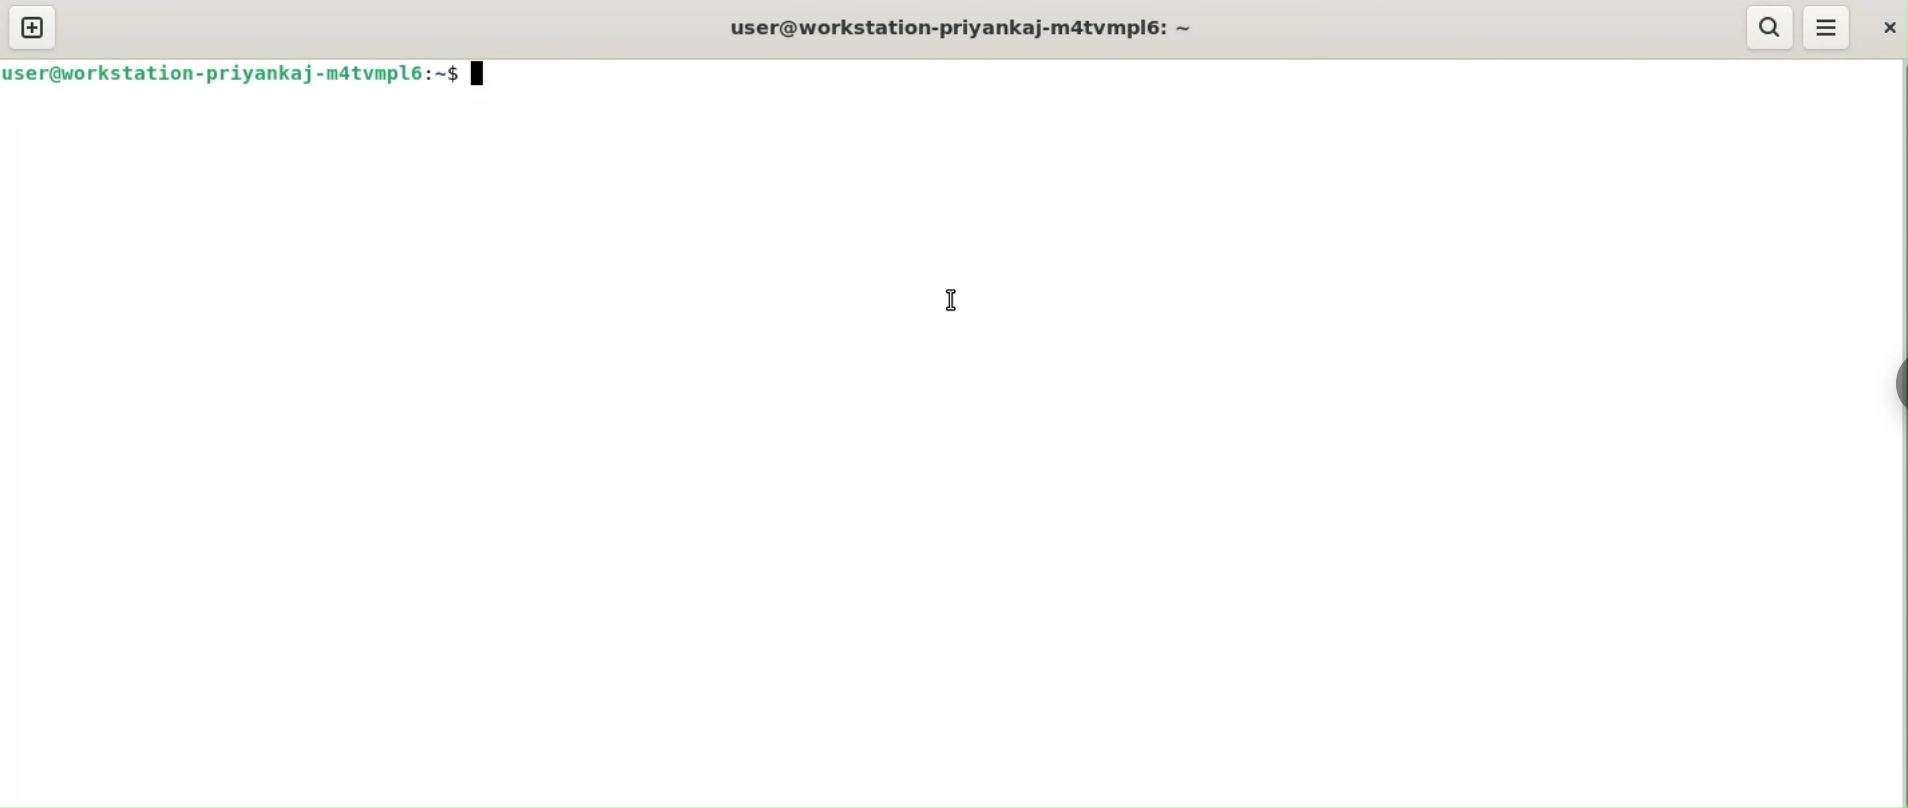  I want to click on menu, so click(1829, 27).